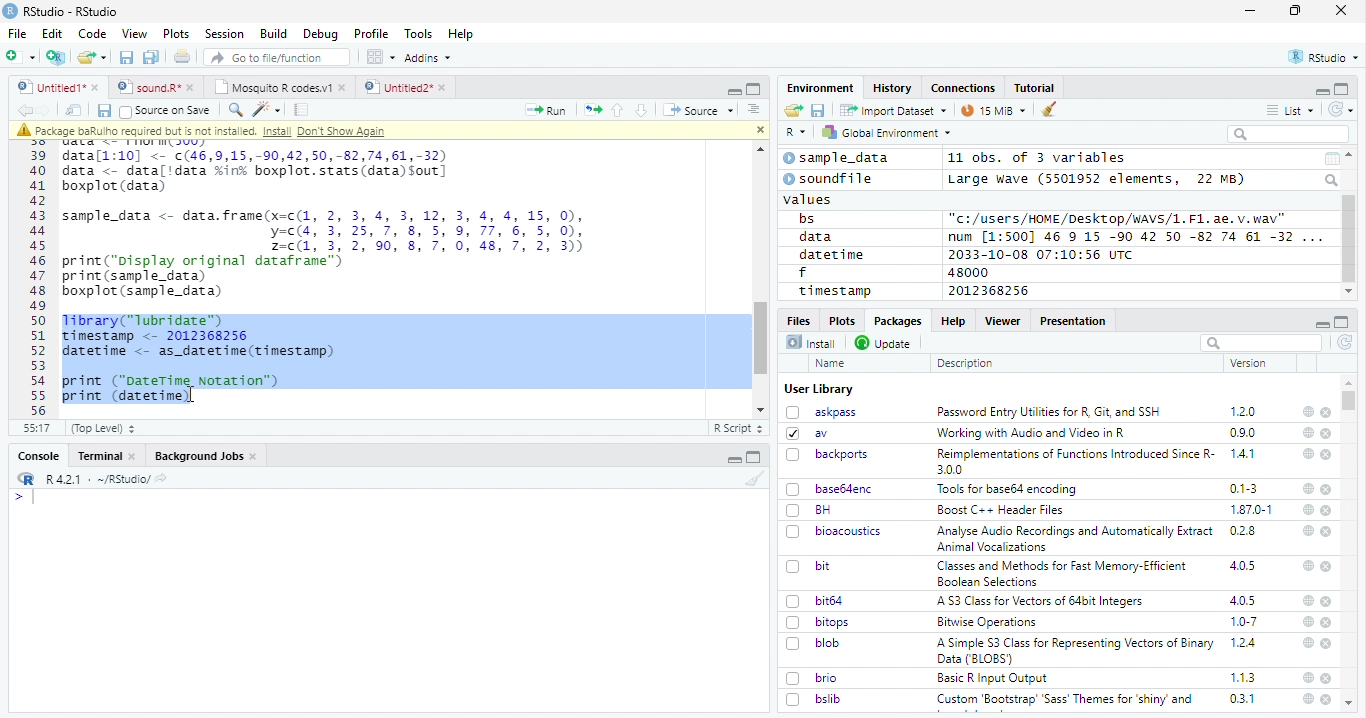  Describe the element at coordinates (417, 34) in the screenshot. I see `Tools` at that location.